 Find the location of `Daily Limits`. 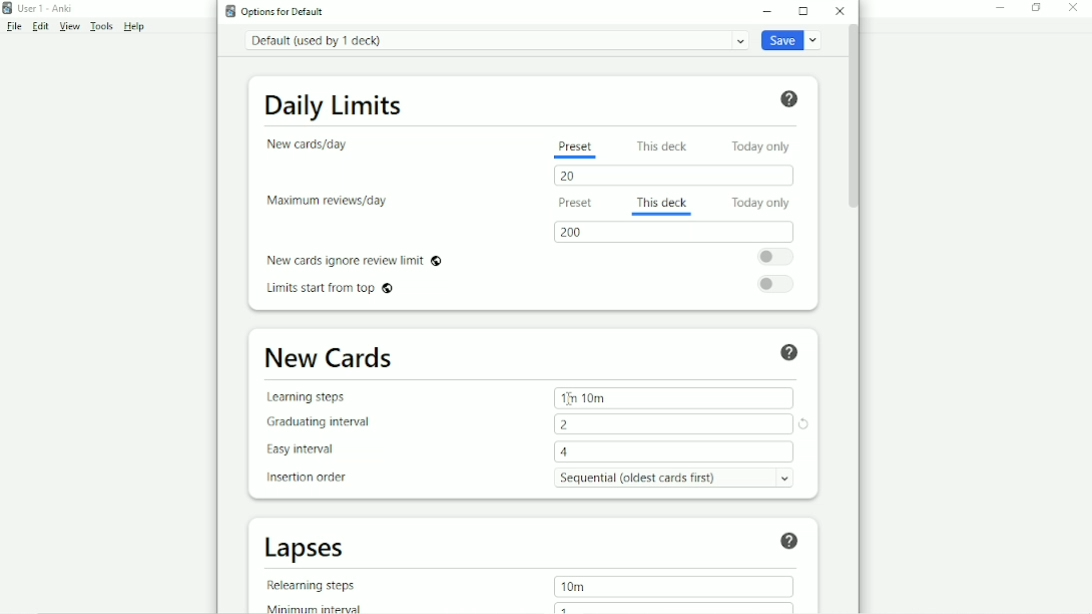

Daily Limits is located at coordinates (334, 106).